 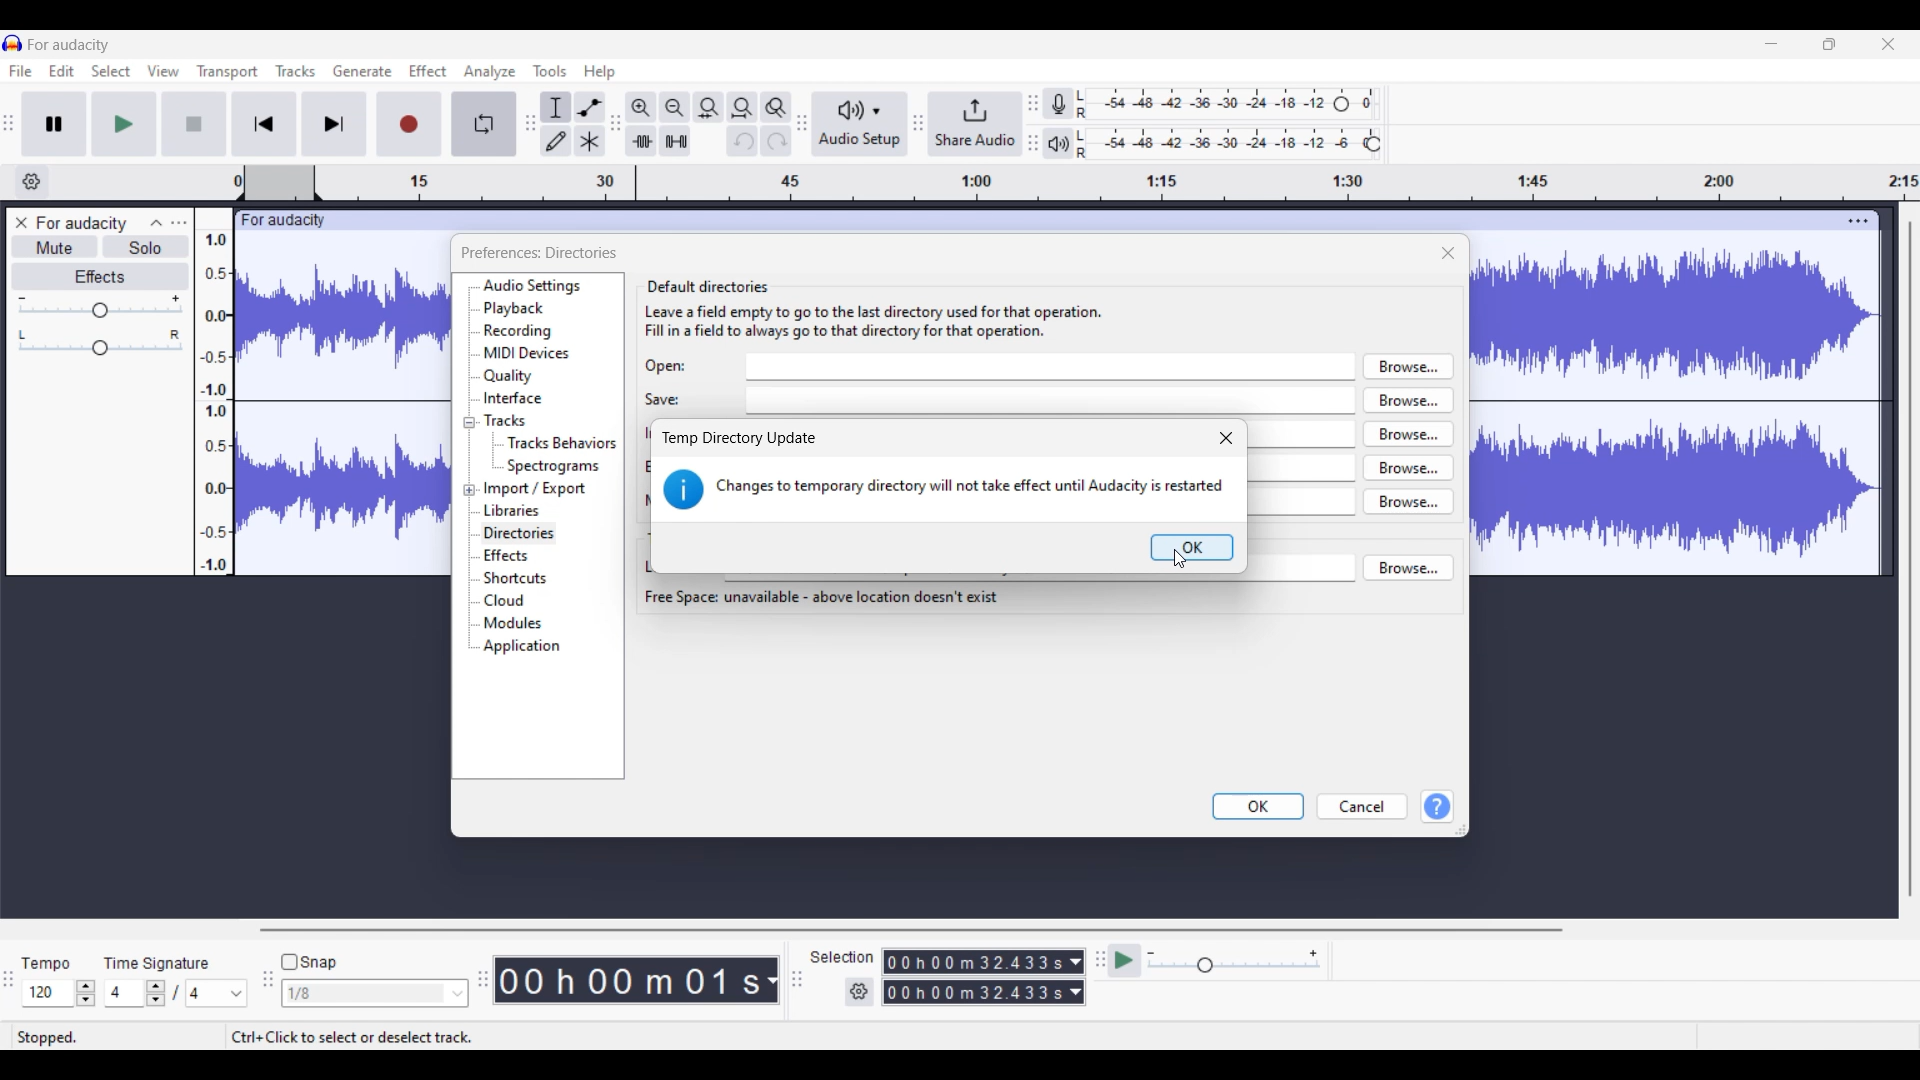 What do you see at coordinates (600, 72) in the screenshot?
I see `Help menu` at bounding box center [600, 72].